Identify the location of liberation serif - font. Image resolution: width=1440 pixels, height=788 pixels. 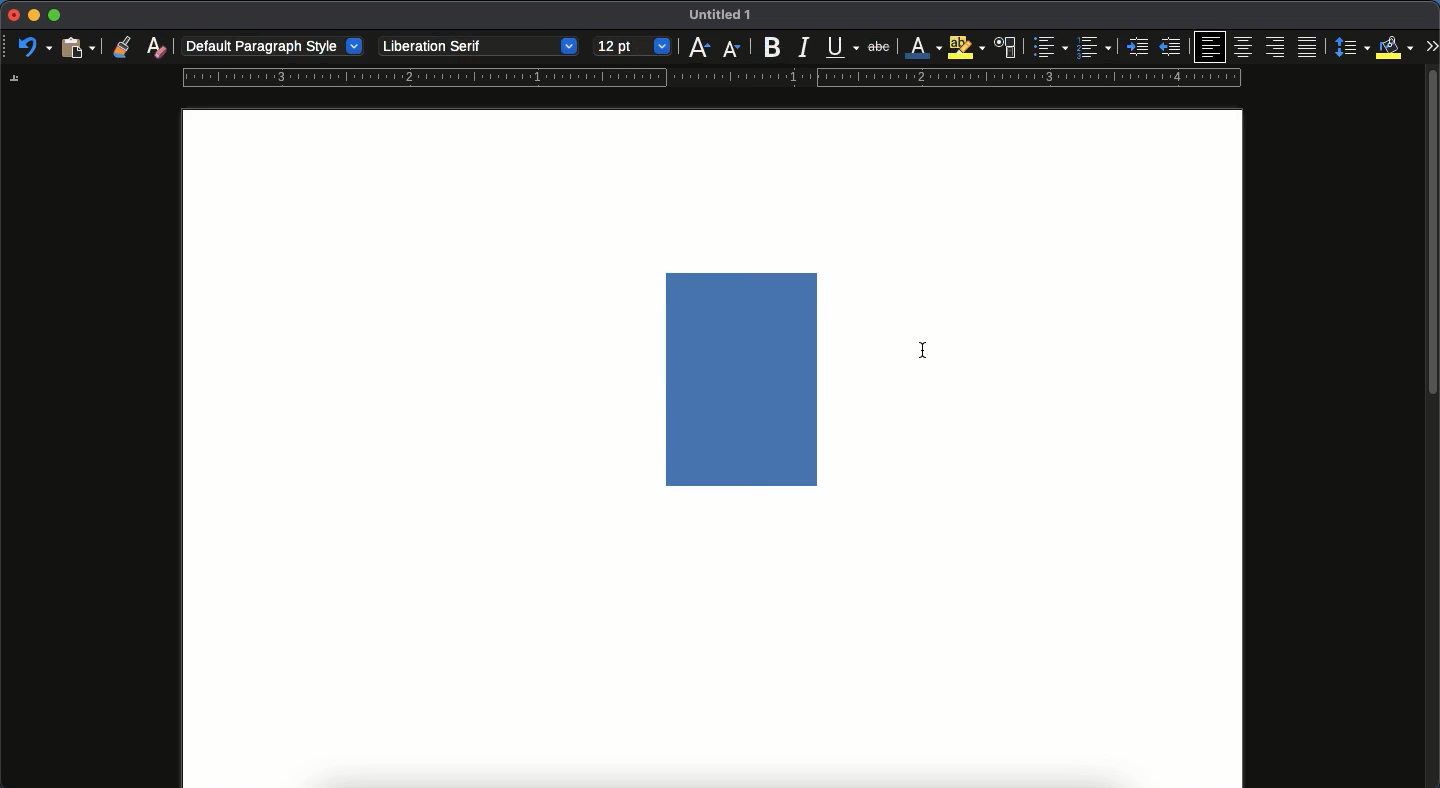
(477, 44).